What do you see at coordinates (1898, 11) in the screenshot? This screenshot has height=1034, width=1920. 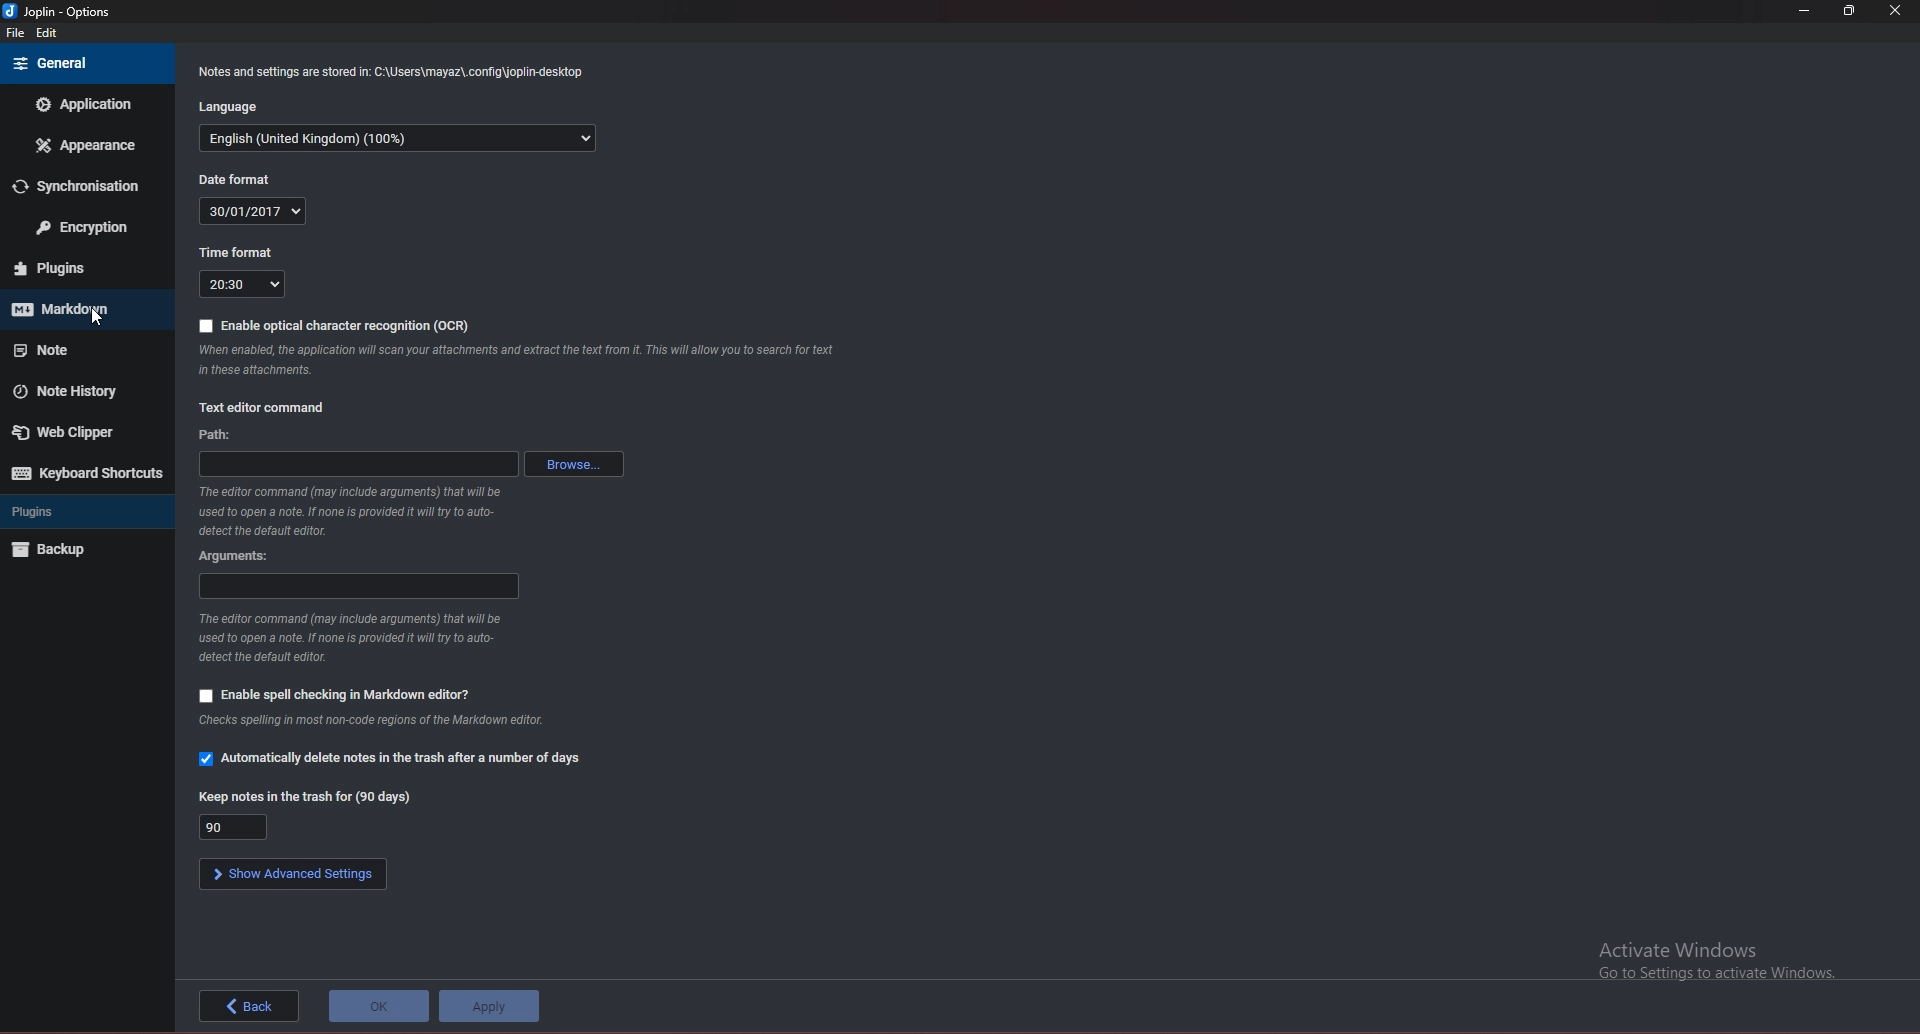 I see `close` at bounding box center [1898, 11].